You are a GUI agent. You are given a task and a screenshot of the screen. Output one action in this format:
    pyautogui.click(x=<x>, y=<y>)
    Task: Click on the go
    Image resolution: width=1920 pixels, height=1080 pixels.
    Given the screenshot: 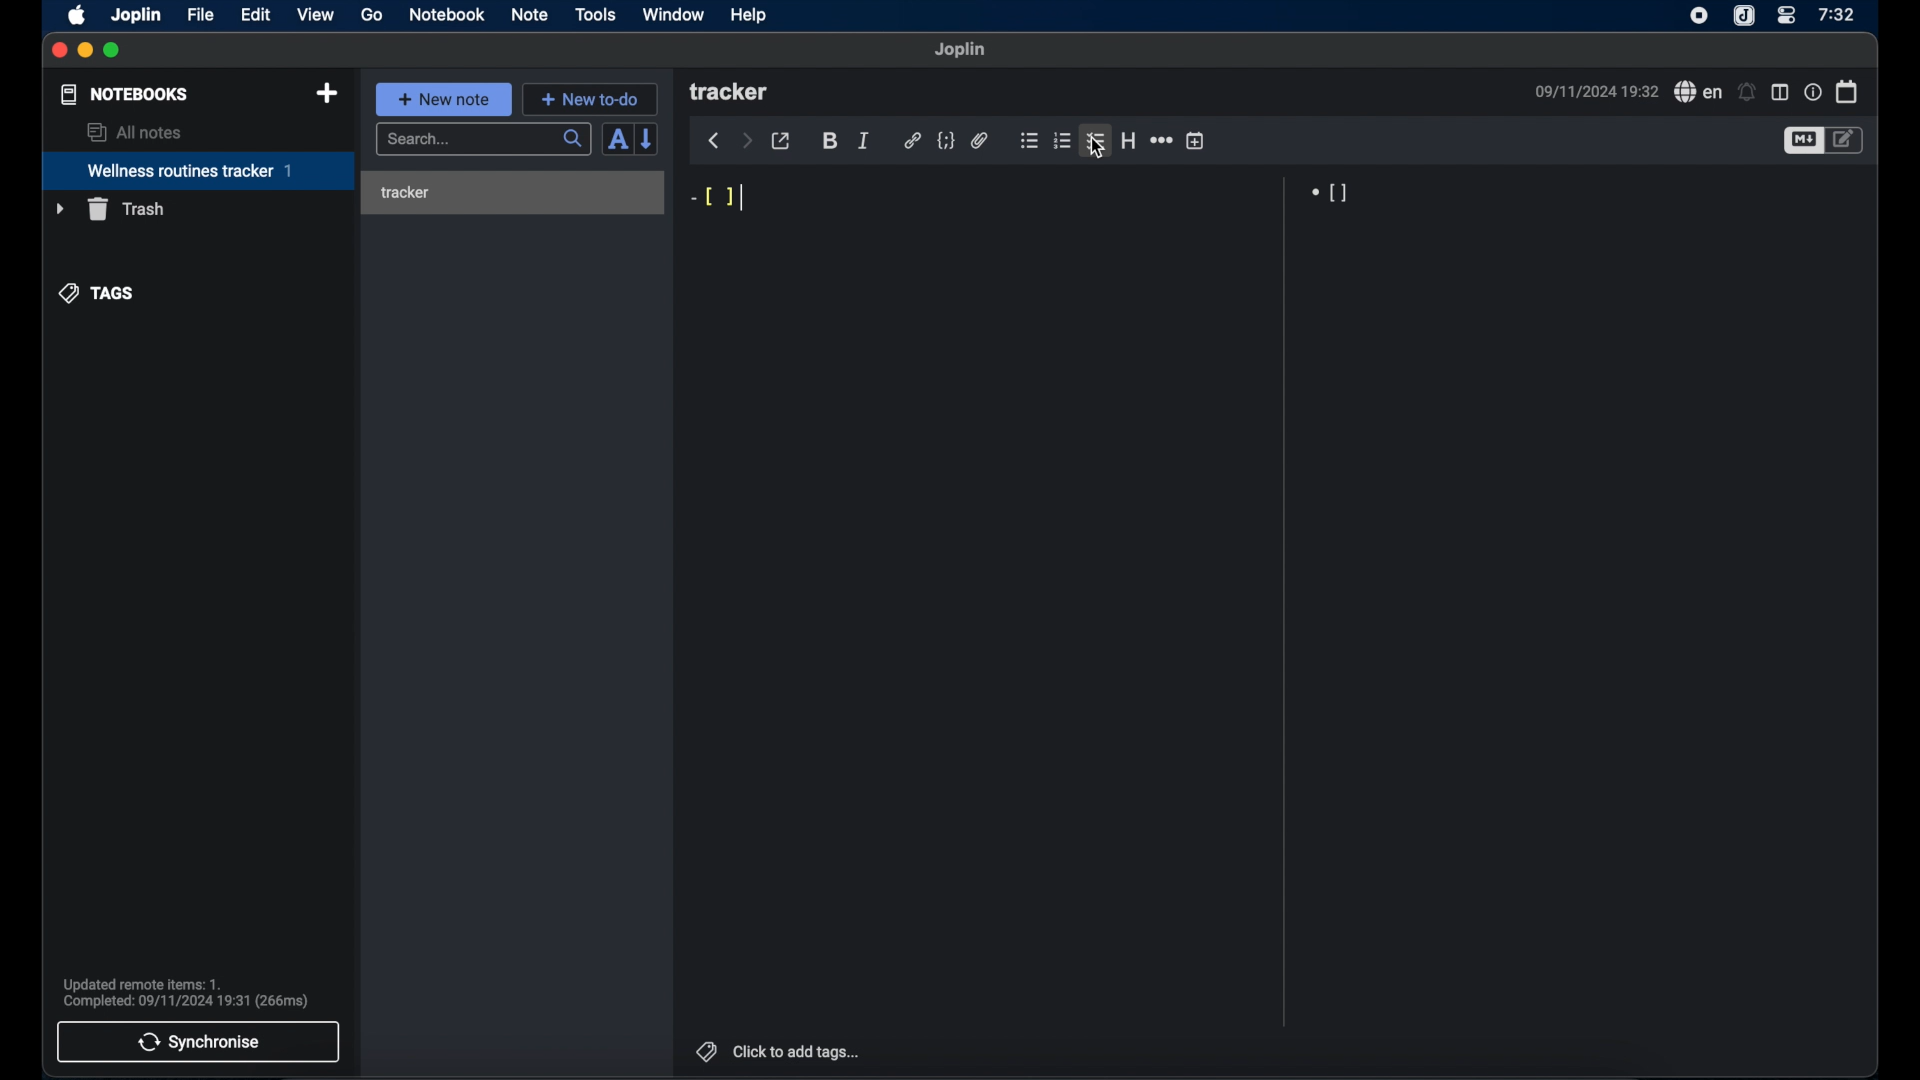 What is the action you would take?
    pyautogui.click(x=372, y=14)
    